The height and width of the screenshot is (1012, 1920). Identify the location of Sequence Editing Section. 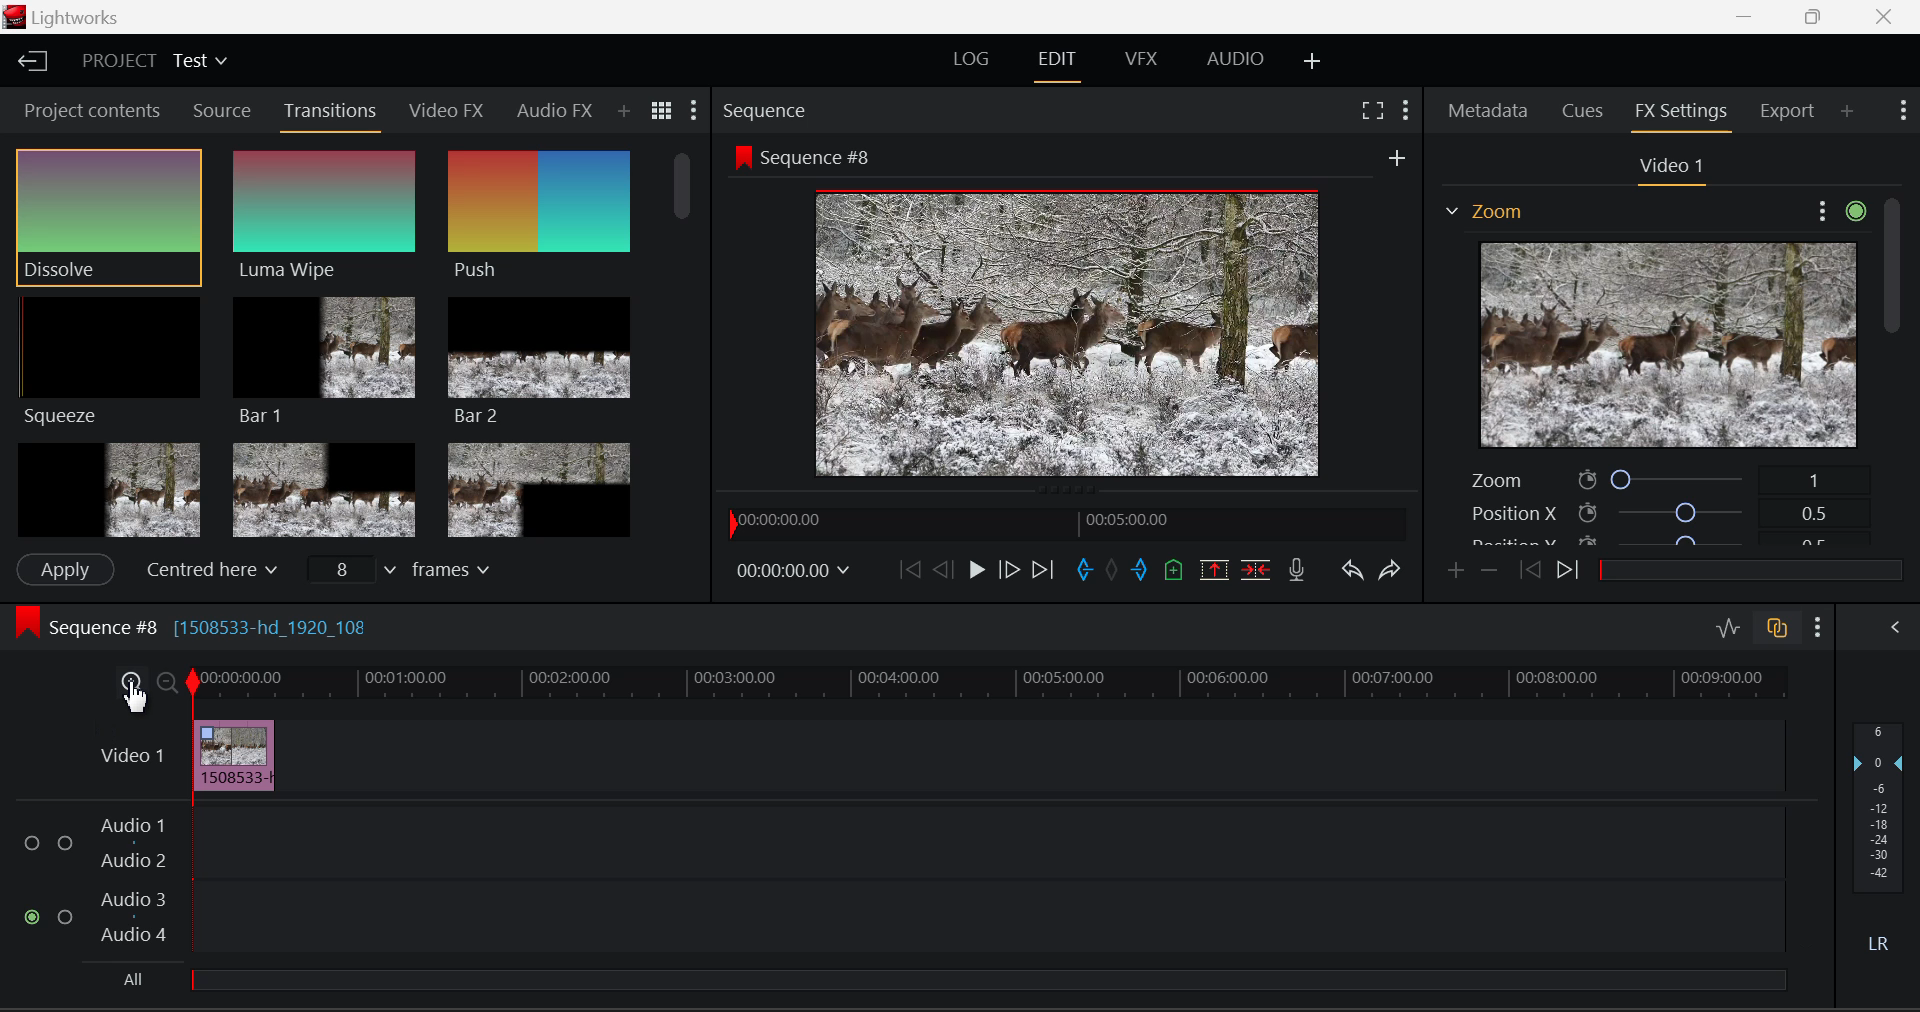
(84, 627).